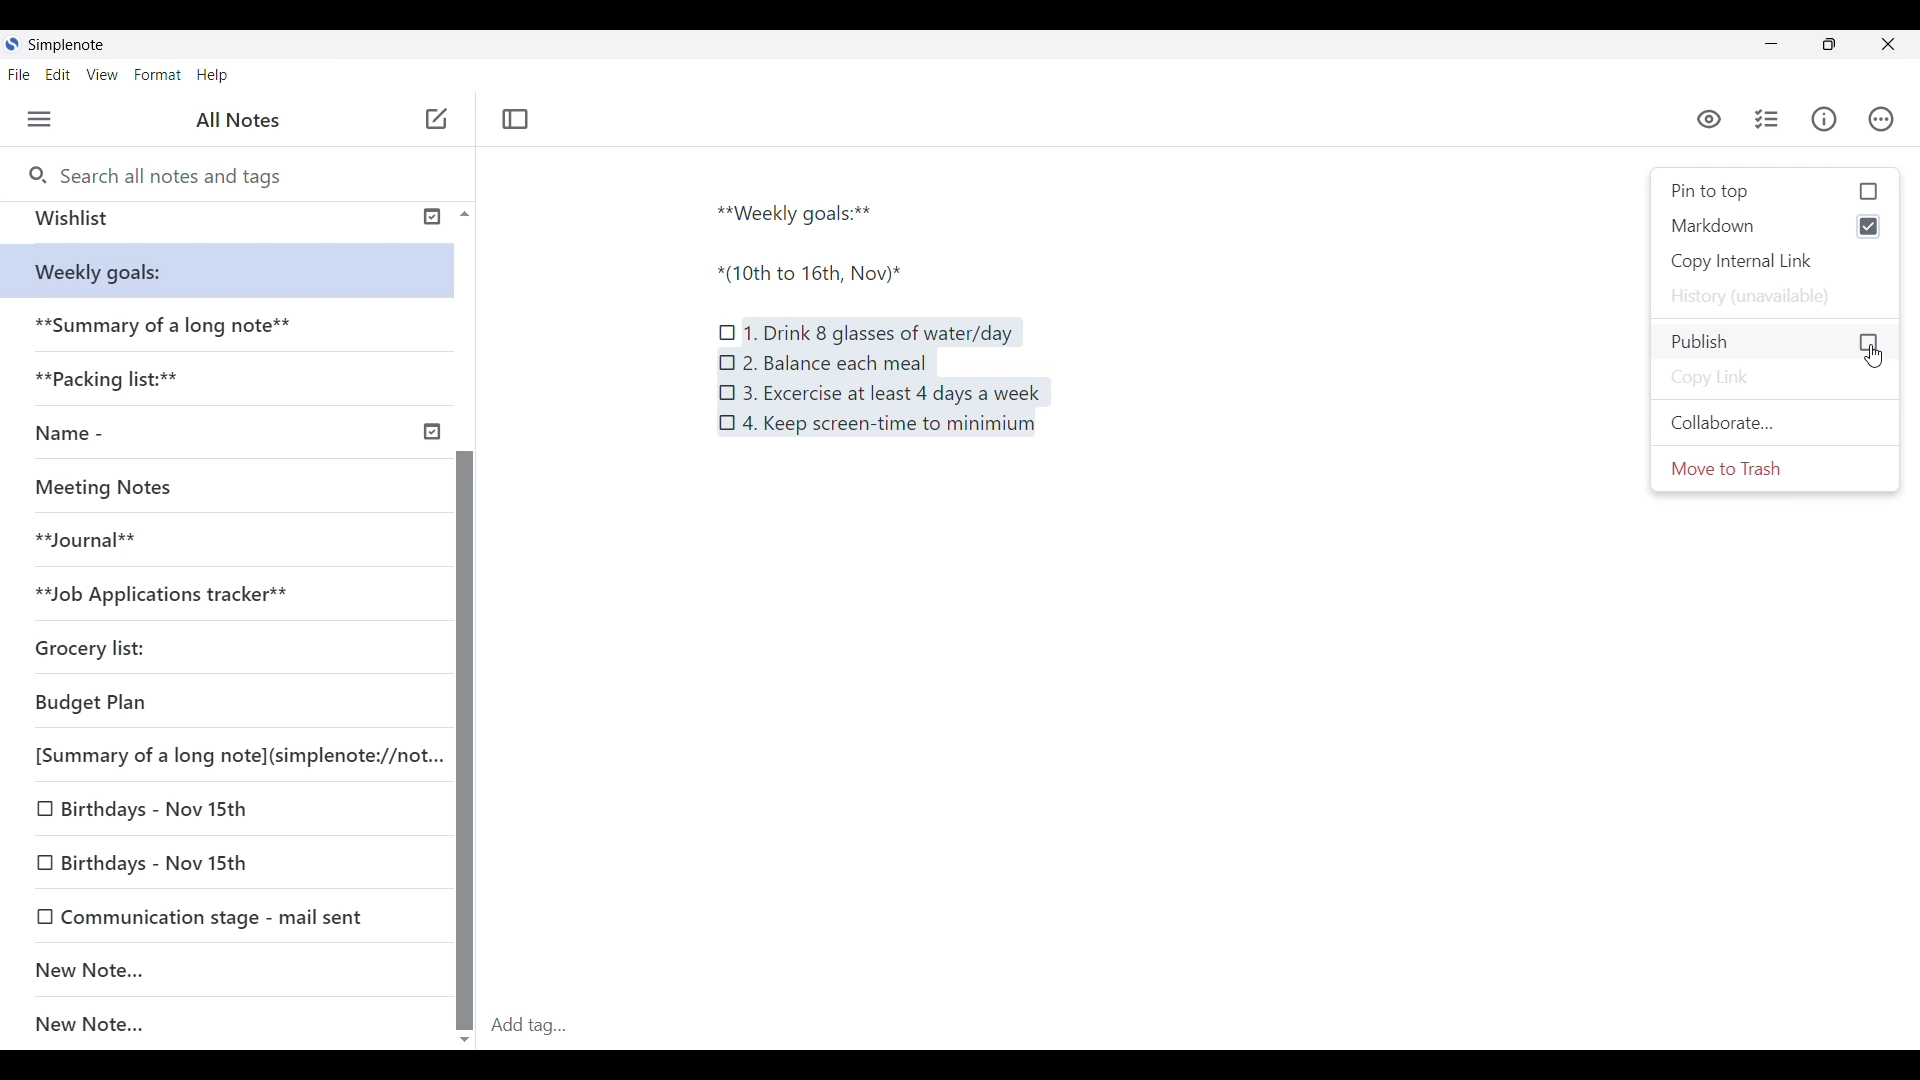 Image resolution: width=1920 pixels, height=1080 pixels. I want to click on Checklist icon, so click(728, 423).